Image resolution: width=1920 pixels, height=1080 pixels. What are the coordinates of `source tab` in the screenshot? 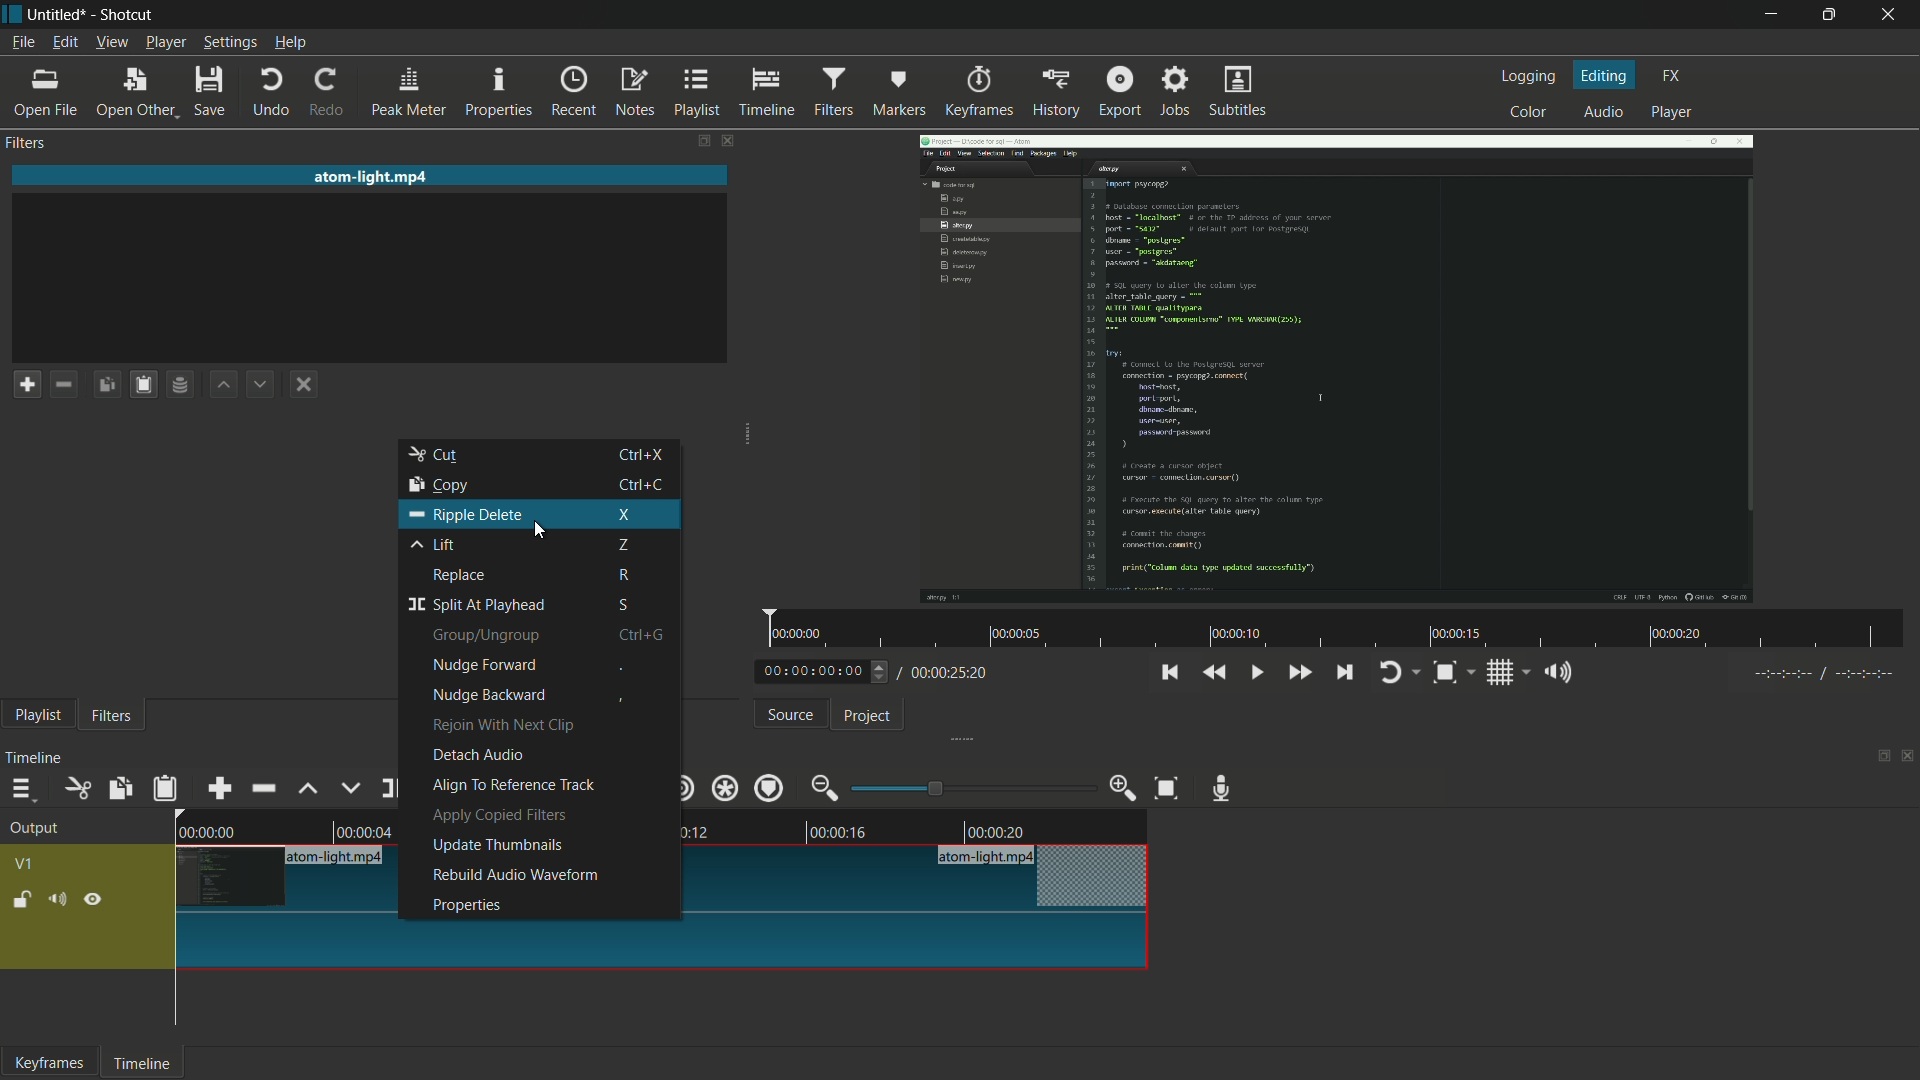 It's located at (791, 715).